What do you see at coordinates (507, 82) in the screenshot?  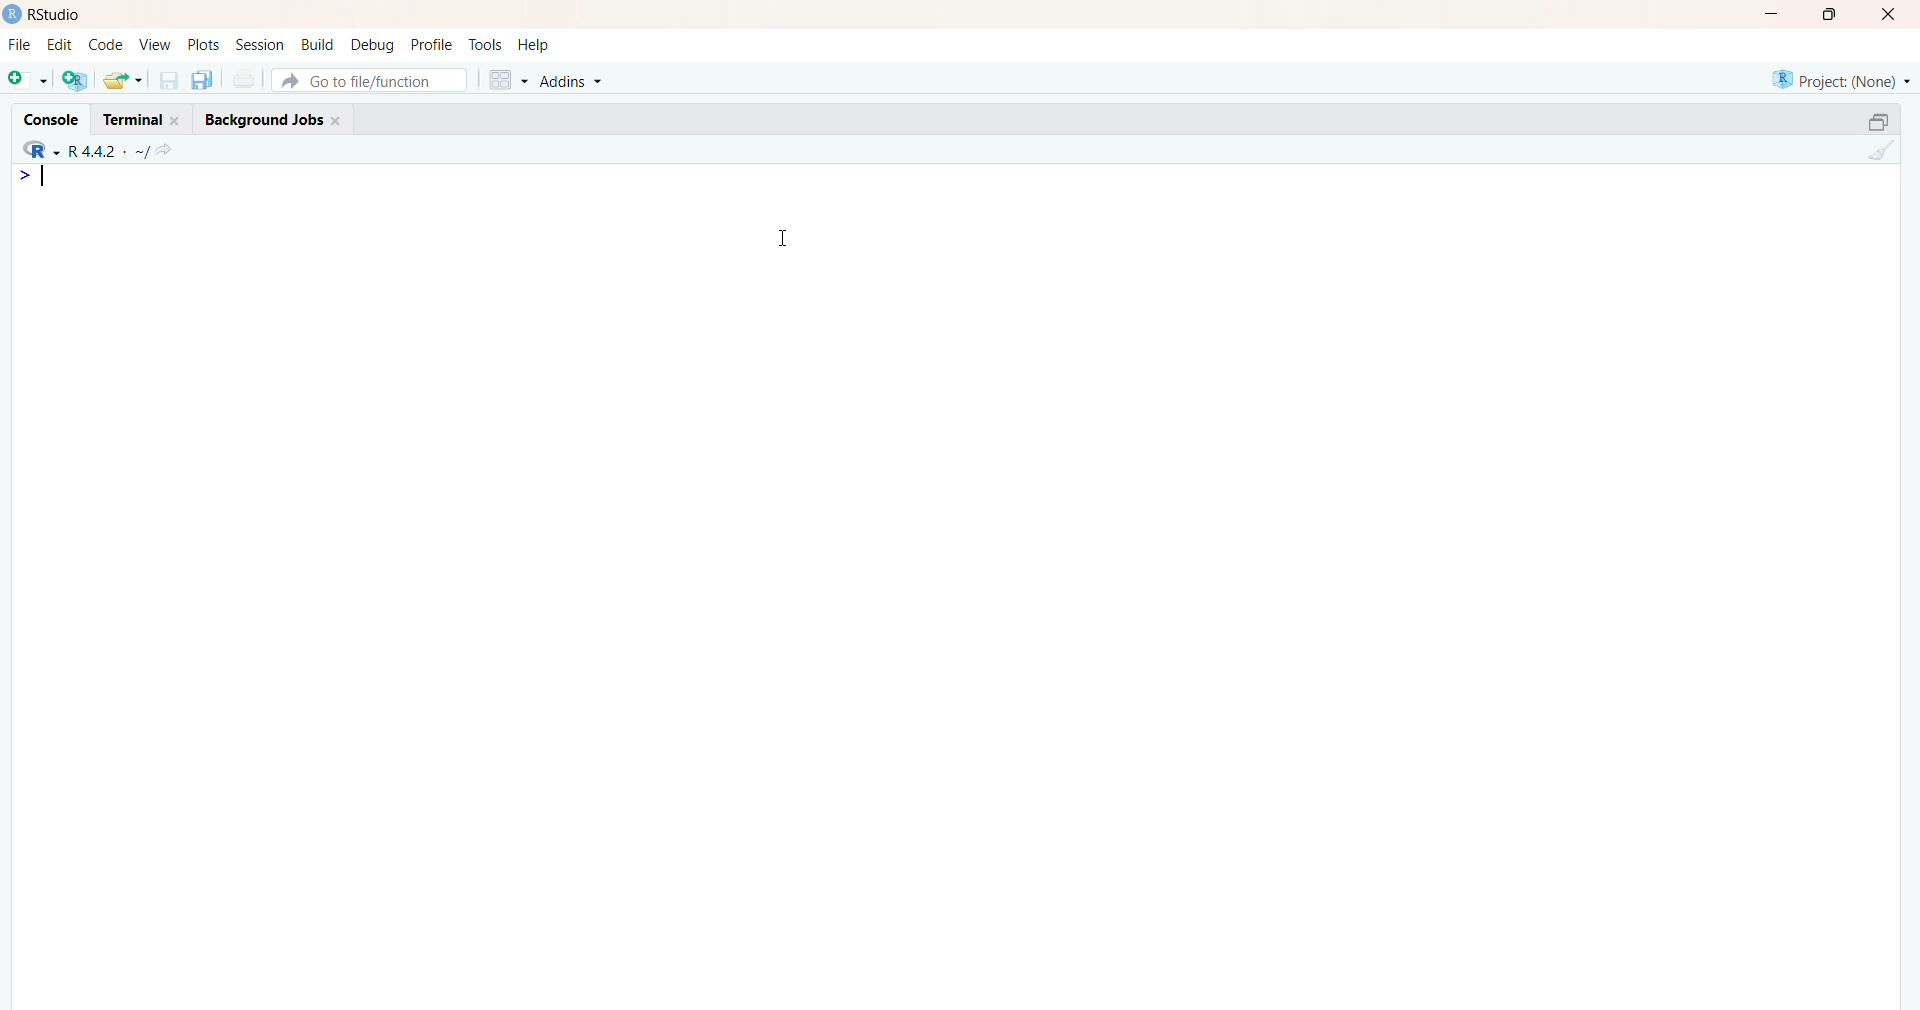 I see `workspace panes` at bounding box center [507, 82].